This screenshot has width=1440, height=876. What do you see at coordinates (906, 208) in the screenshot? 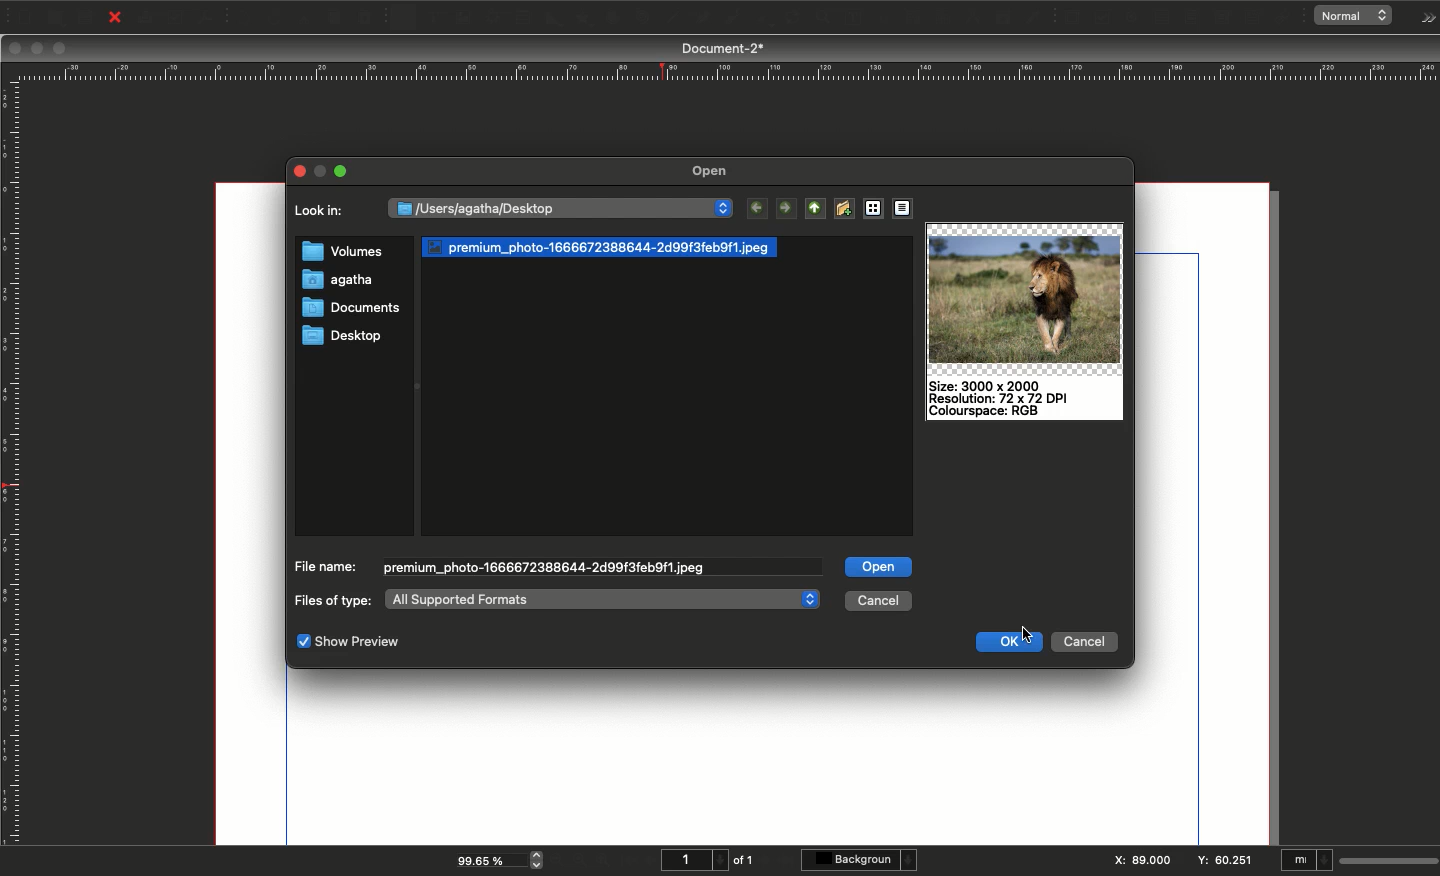
I see `List` at bounding box center [906, 208].